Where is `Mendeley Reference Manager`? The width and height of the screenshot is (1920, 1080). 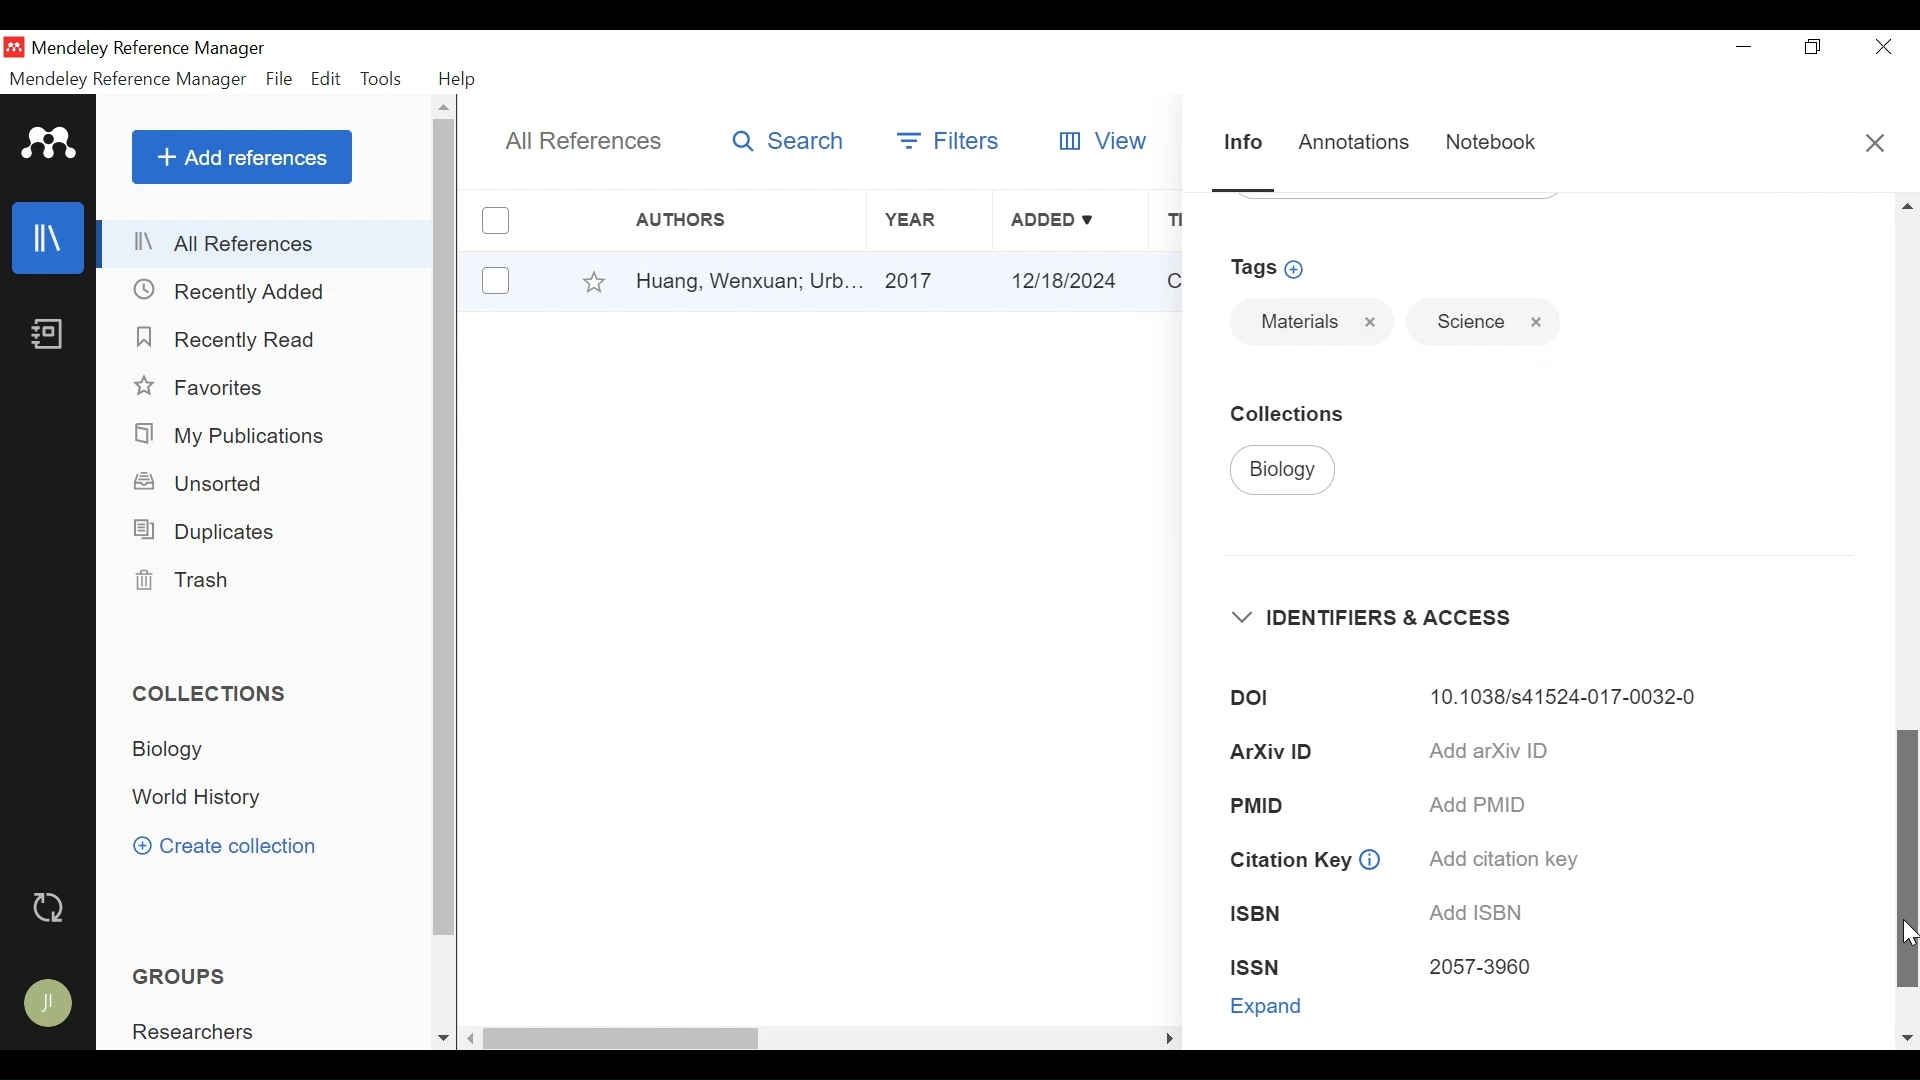 Mendeley Reference Manager is located at coordinates (128, 80).